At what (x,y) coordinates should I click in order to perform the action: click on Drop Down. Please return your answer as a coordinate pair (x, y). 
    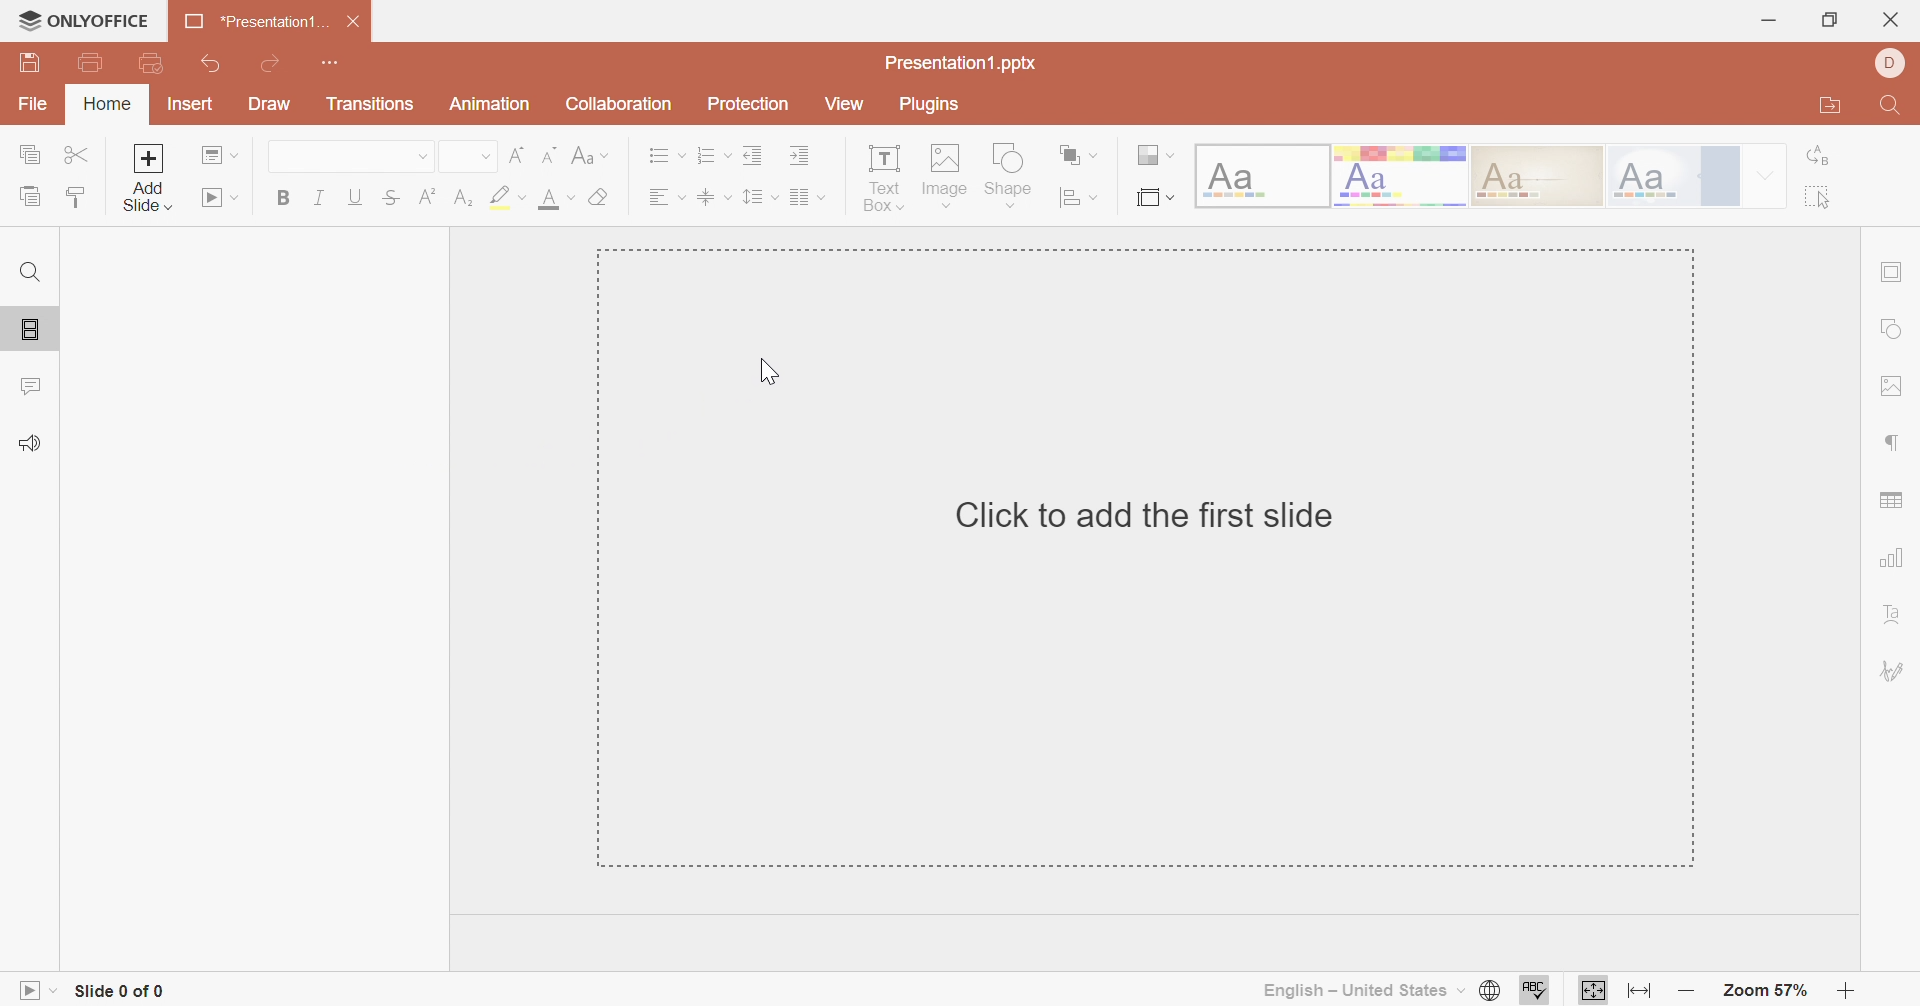
    Looking at the image, I should click on (682, 154).